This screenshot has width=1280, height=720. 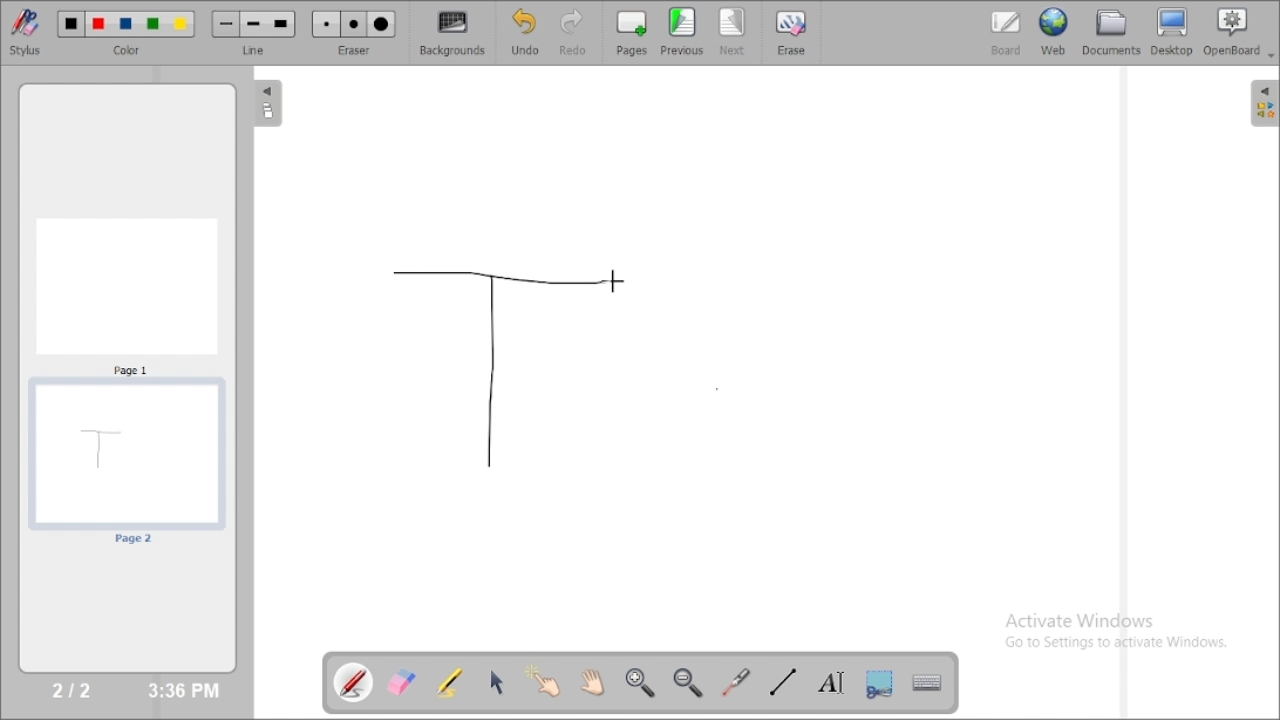 I want to click on select and modify objects, so click(x=497, y=682).